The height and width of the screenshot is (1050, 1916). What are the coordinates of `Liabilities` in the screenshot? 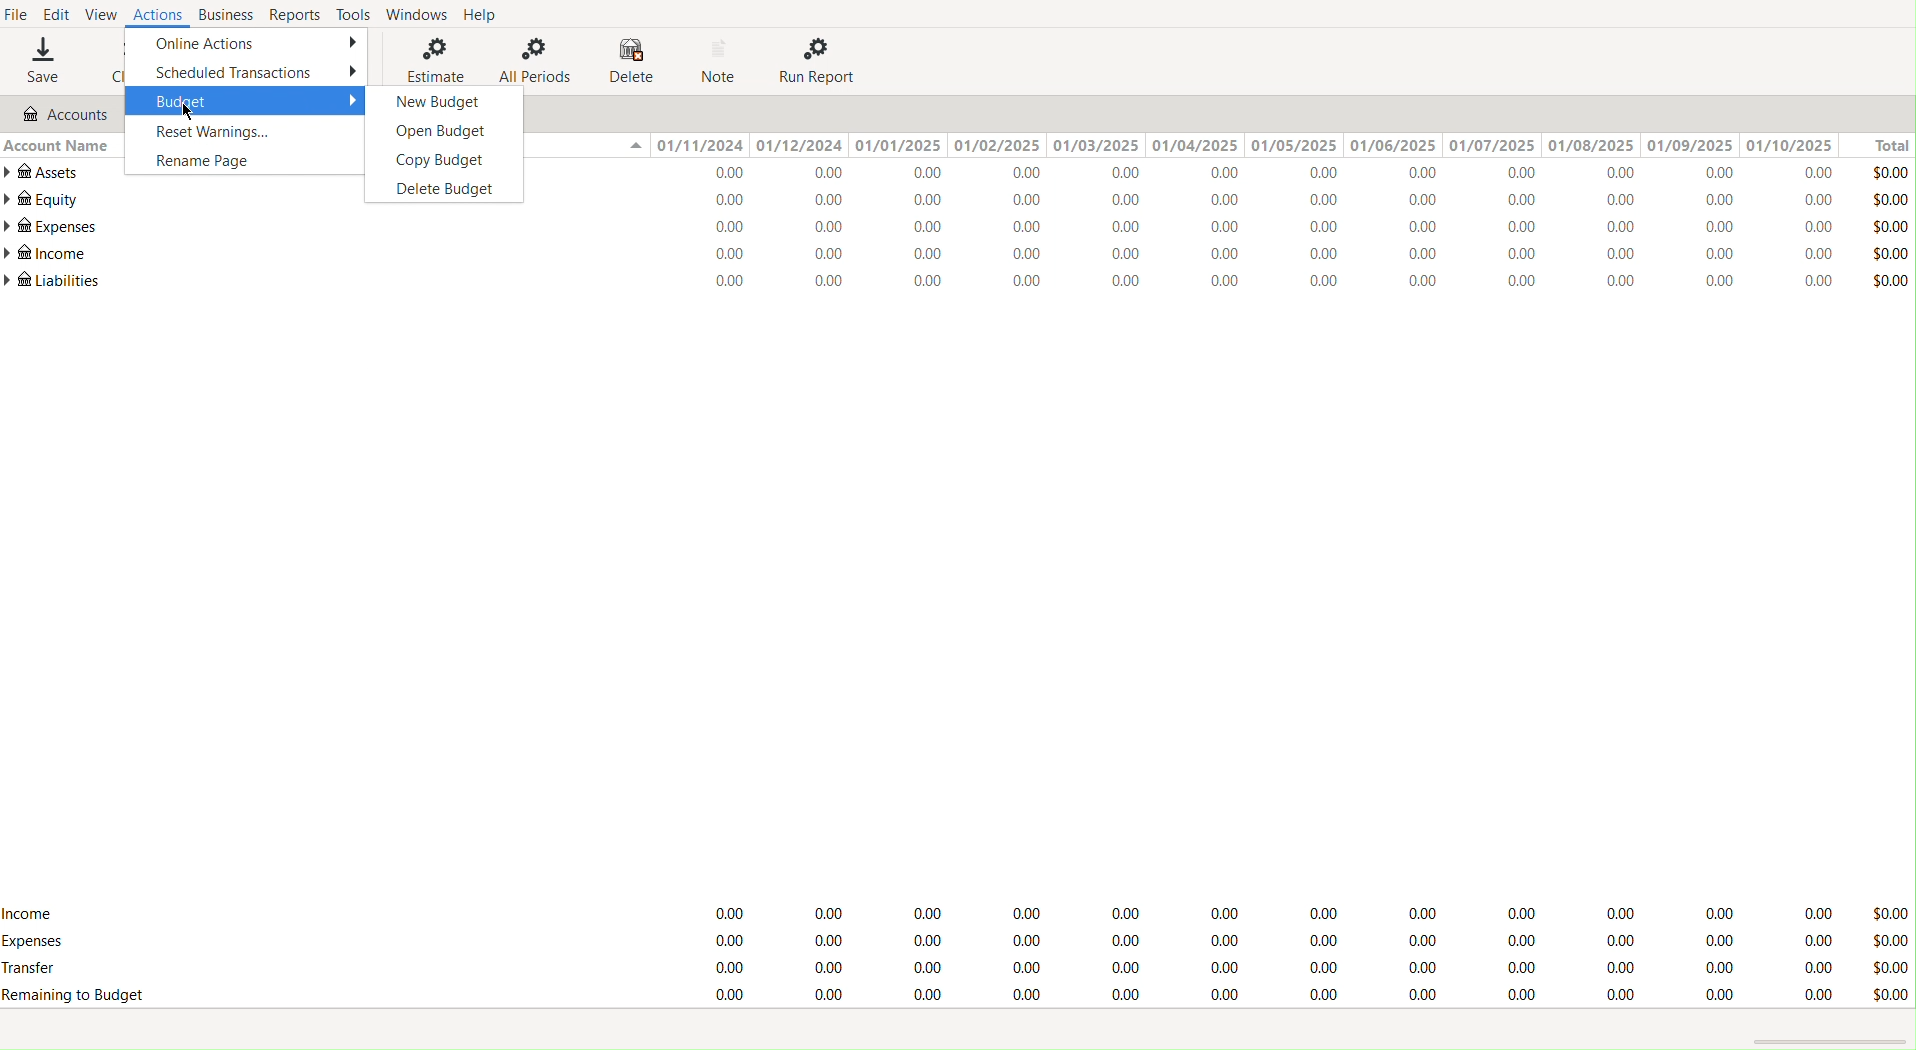 It's located at (54, 281).